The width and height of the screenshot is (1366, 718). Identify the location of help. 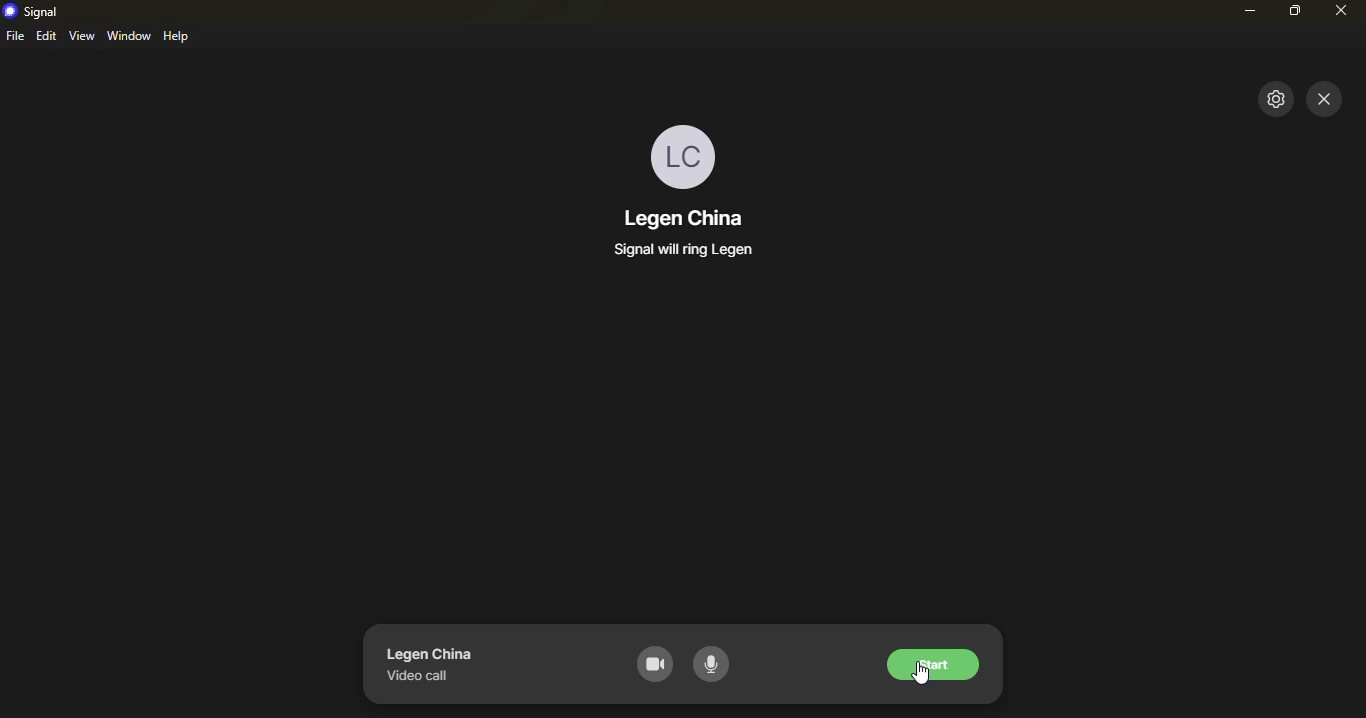
(178, 37).